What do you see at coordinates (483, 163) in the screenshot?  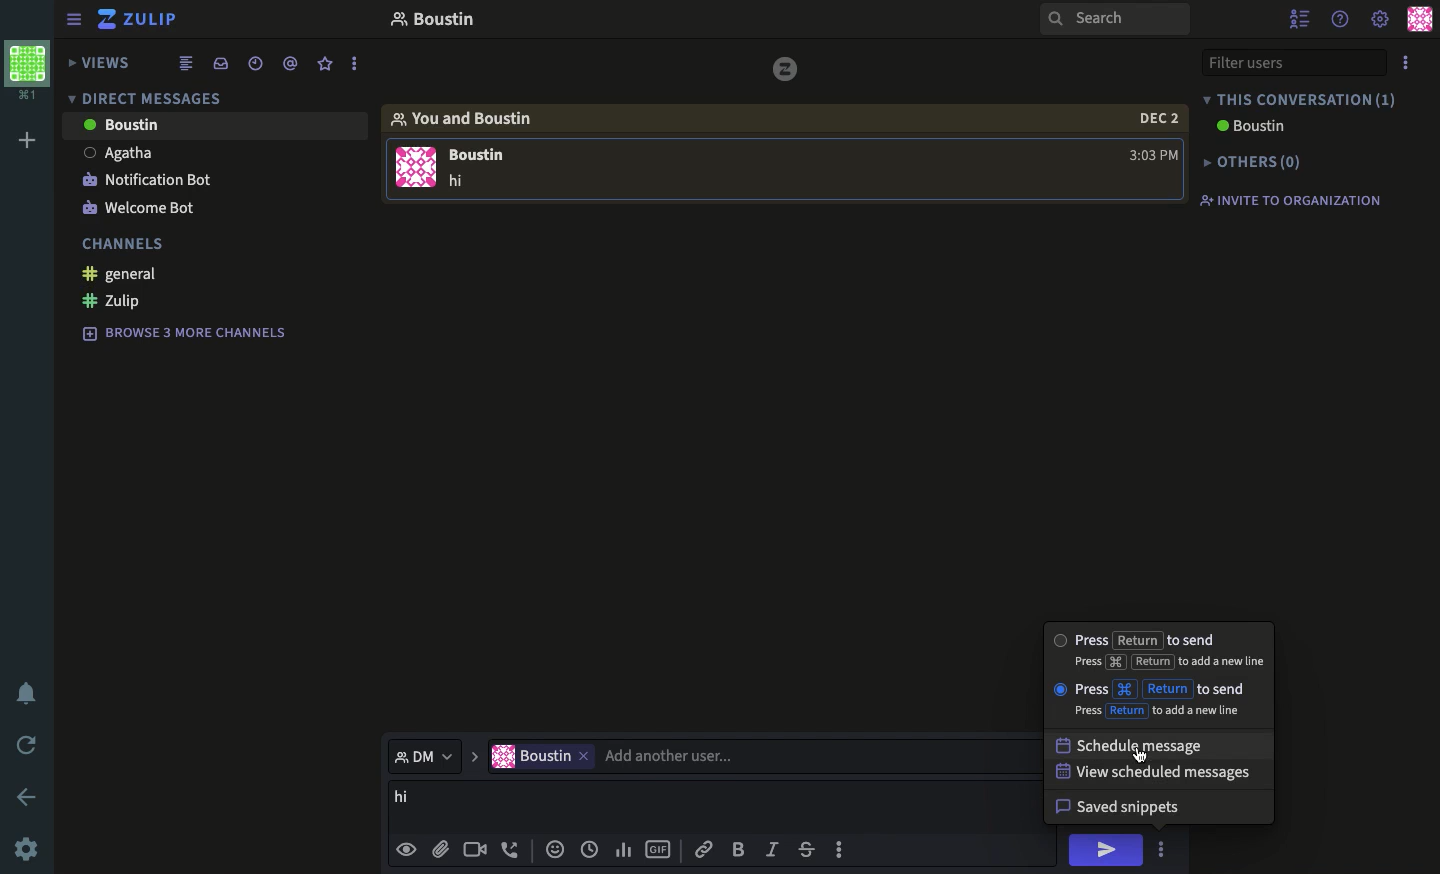 I see `message` at bounding box center [483, 163].